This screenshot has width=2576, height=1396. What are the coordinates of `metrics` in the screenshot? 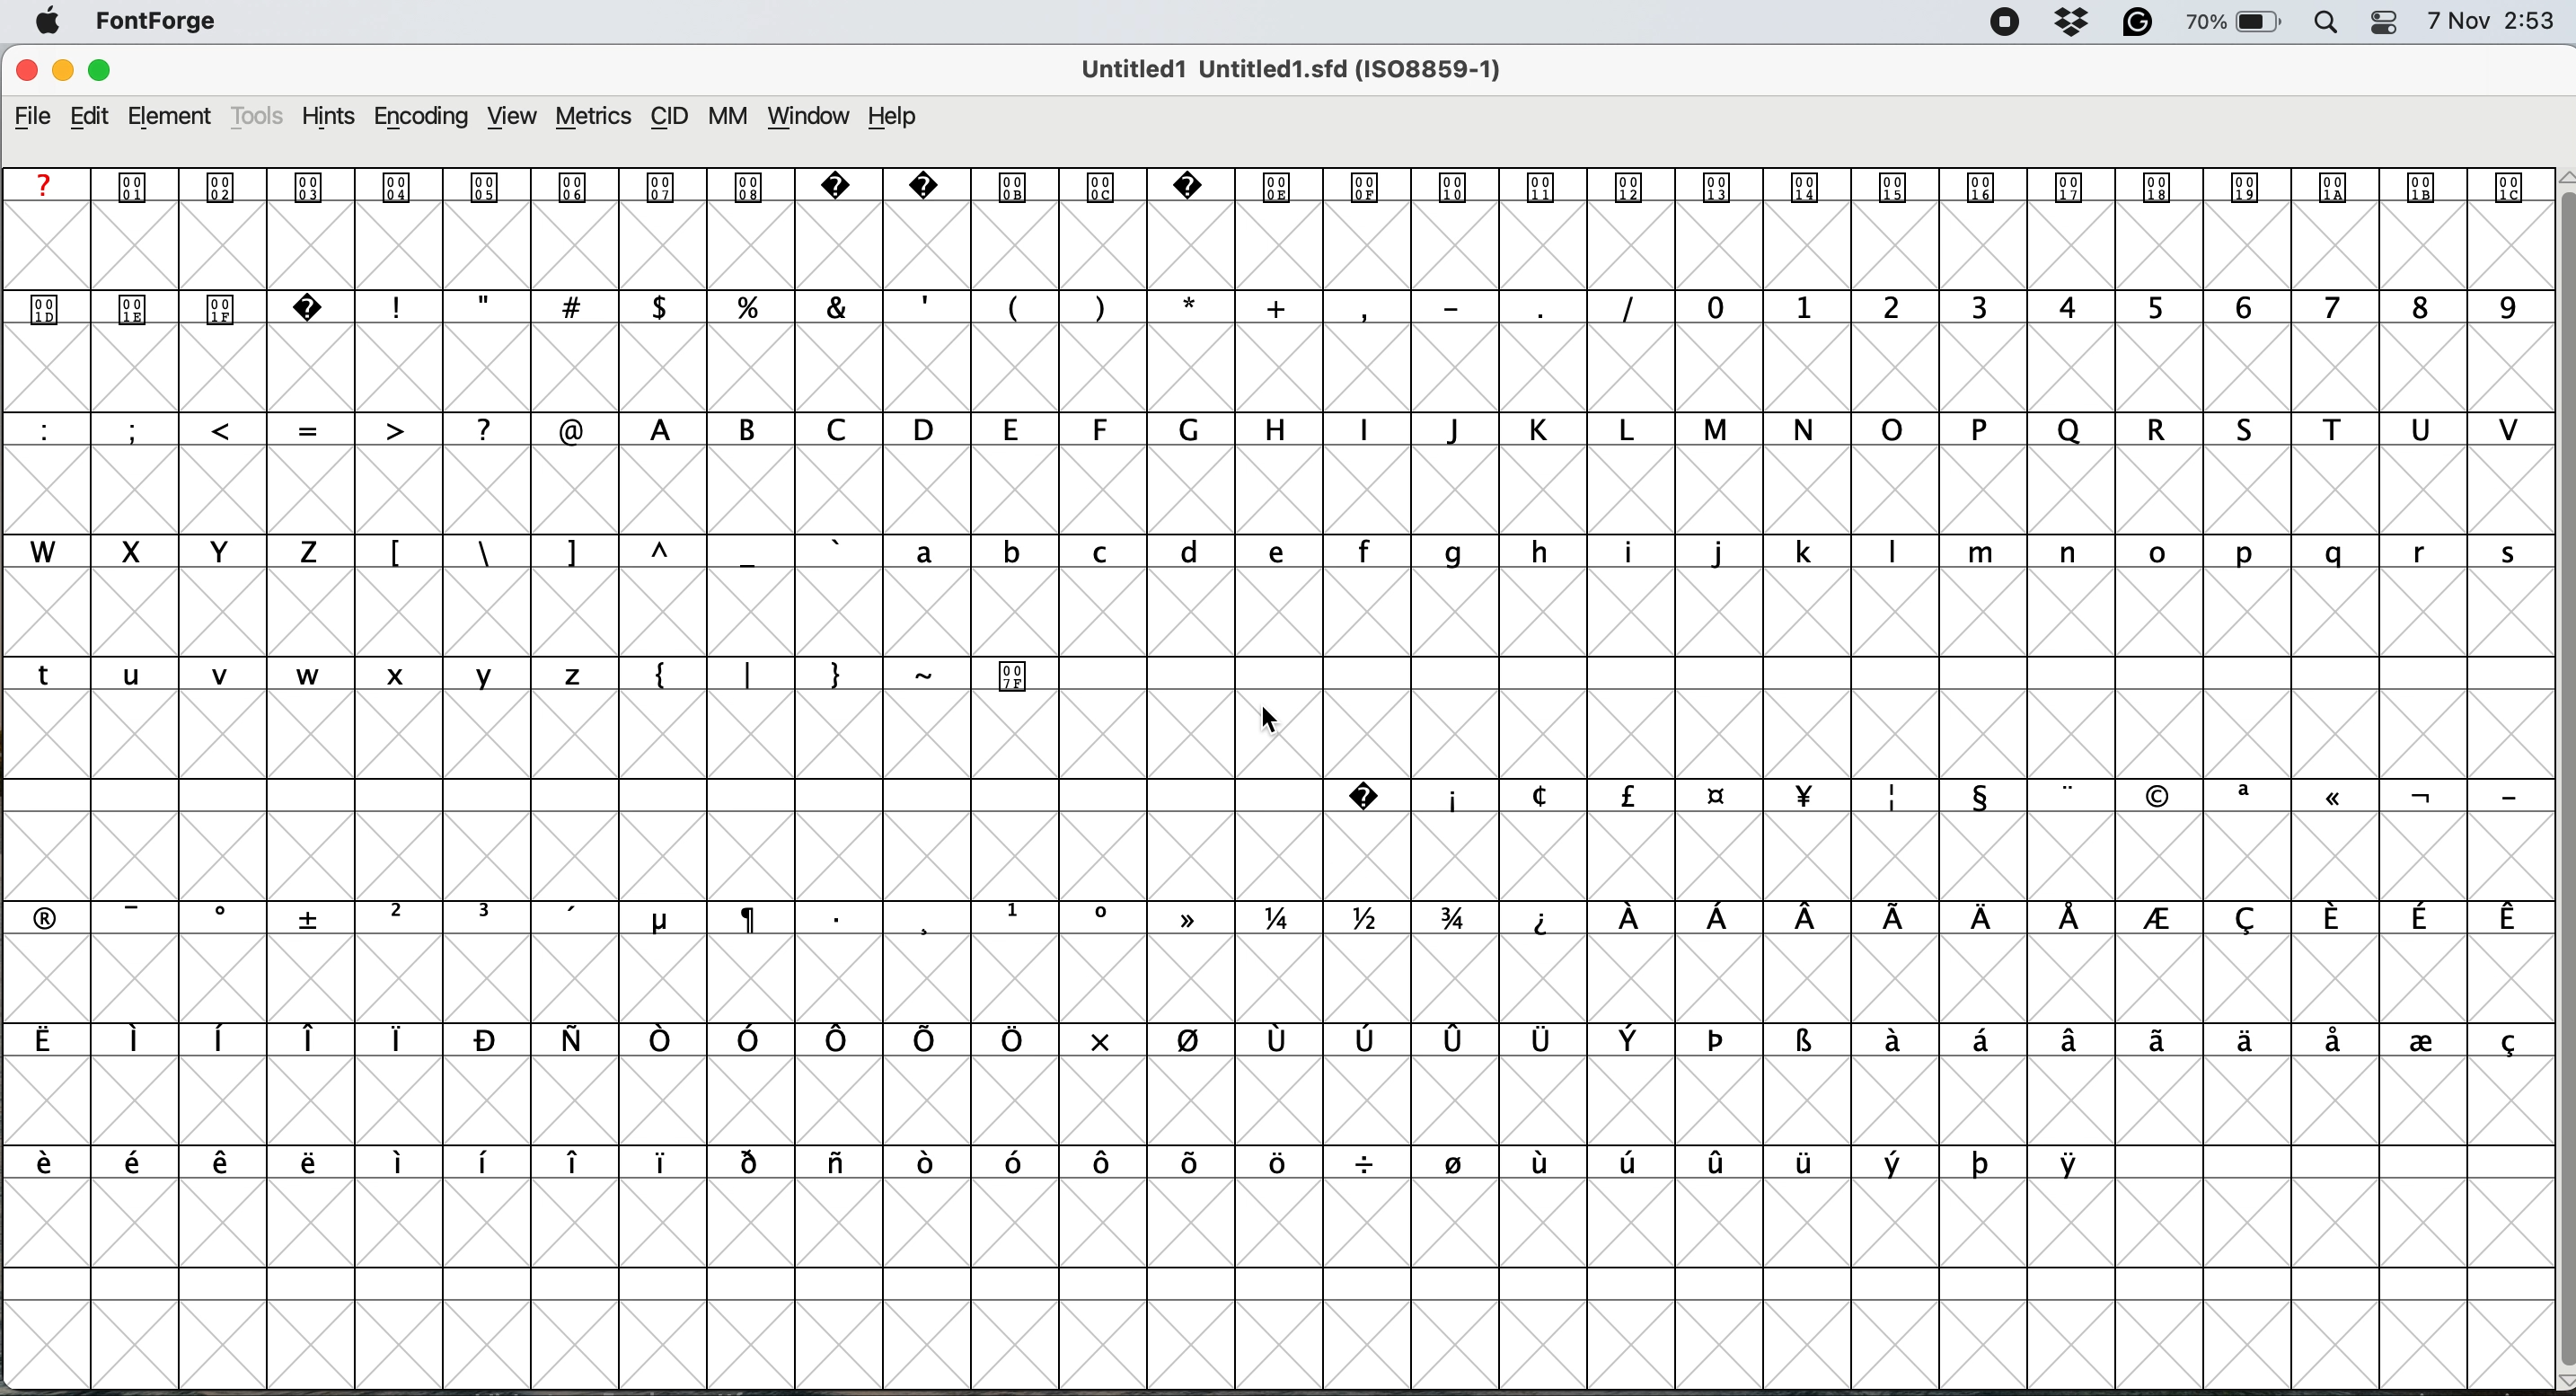 It's located at (597, 113).